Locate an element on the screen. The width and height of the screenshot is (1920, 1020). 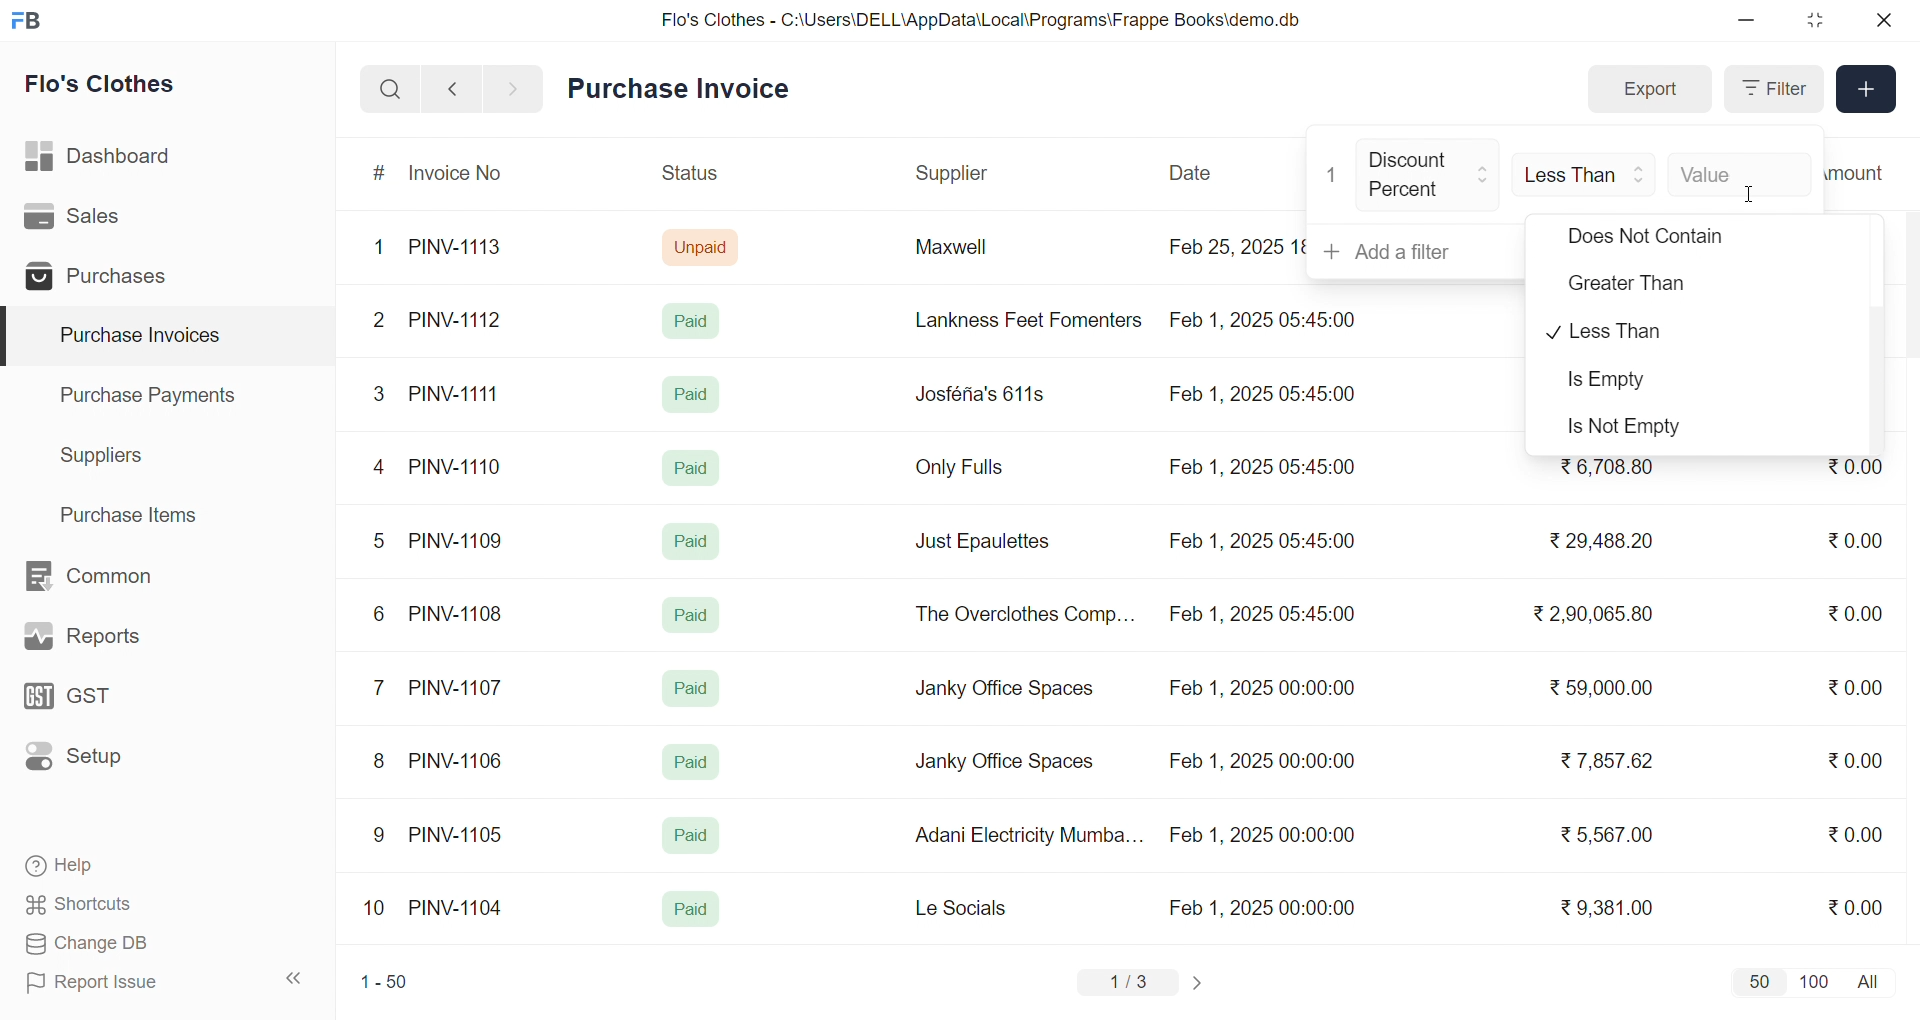
Is Not Empty is located at coordinates (1643, 428).